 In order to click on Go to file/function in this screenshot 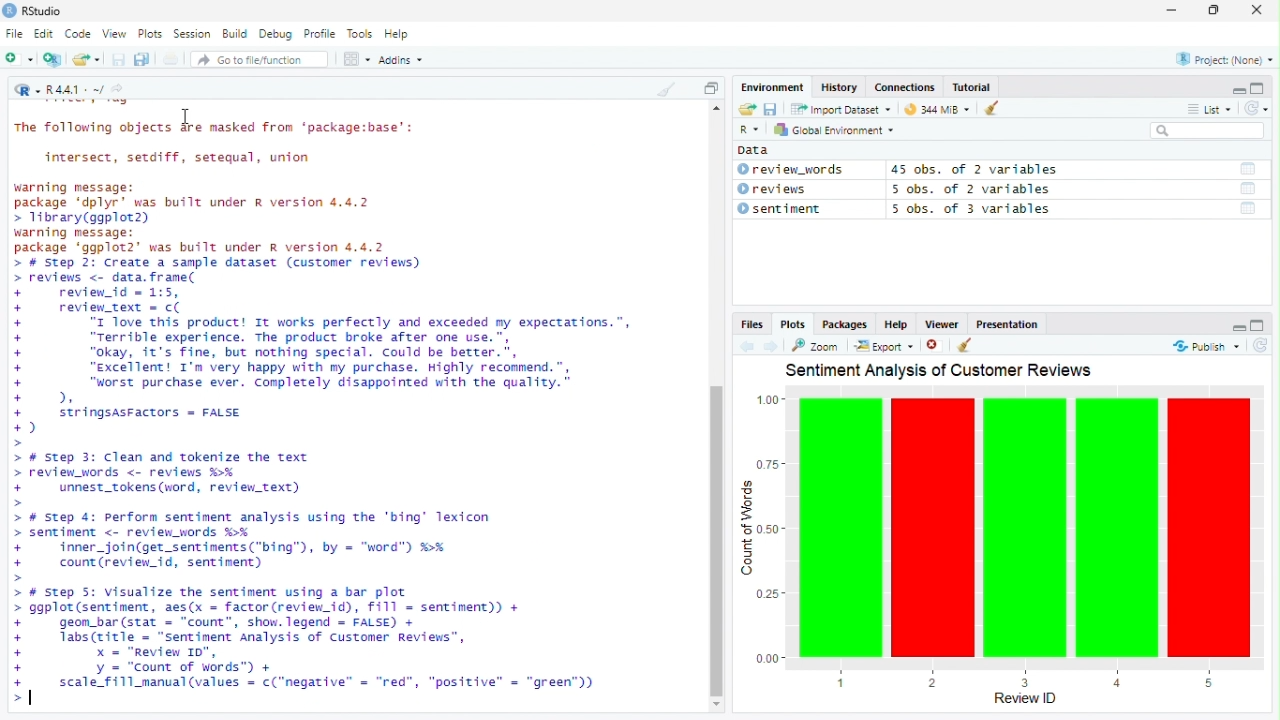, I will do `click(252, 60)`.